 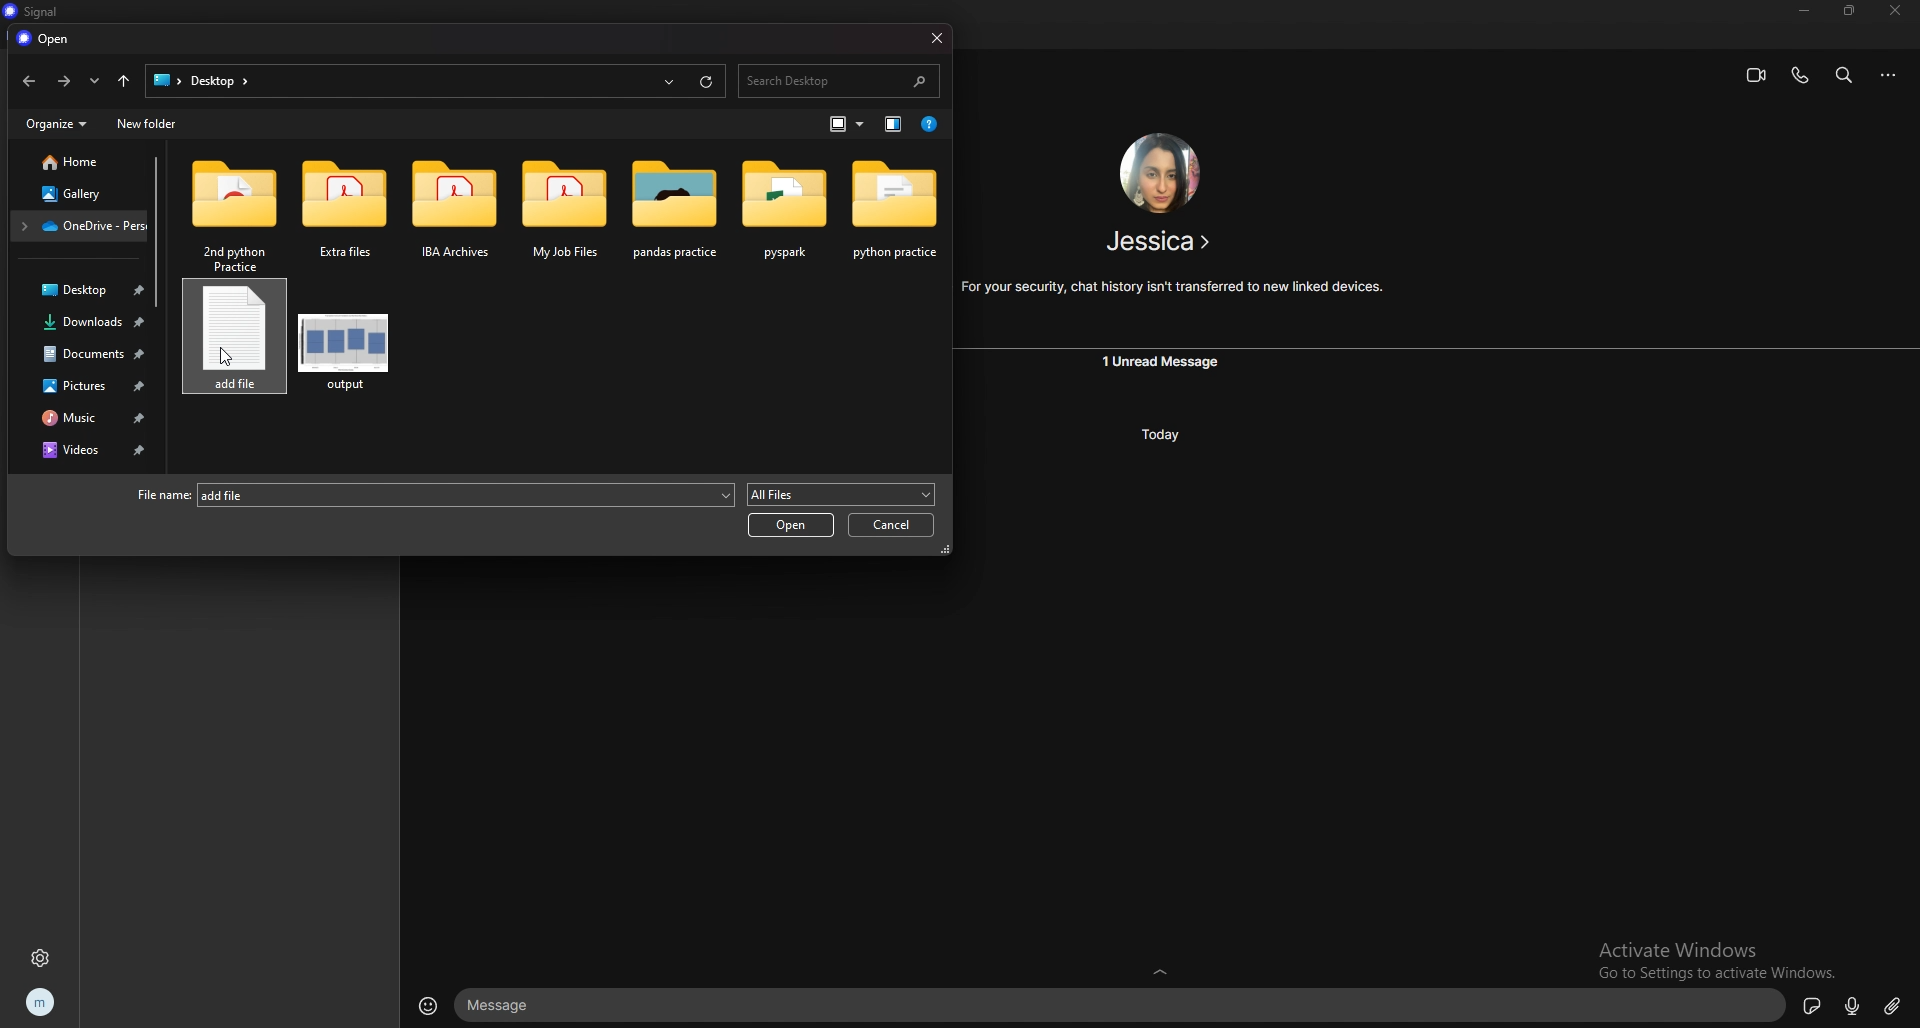 I want to click on options, so click(x=1890, y=75).